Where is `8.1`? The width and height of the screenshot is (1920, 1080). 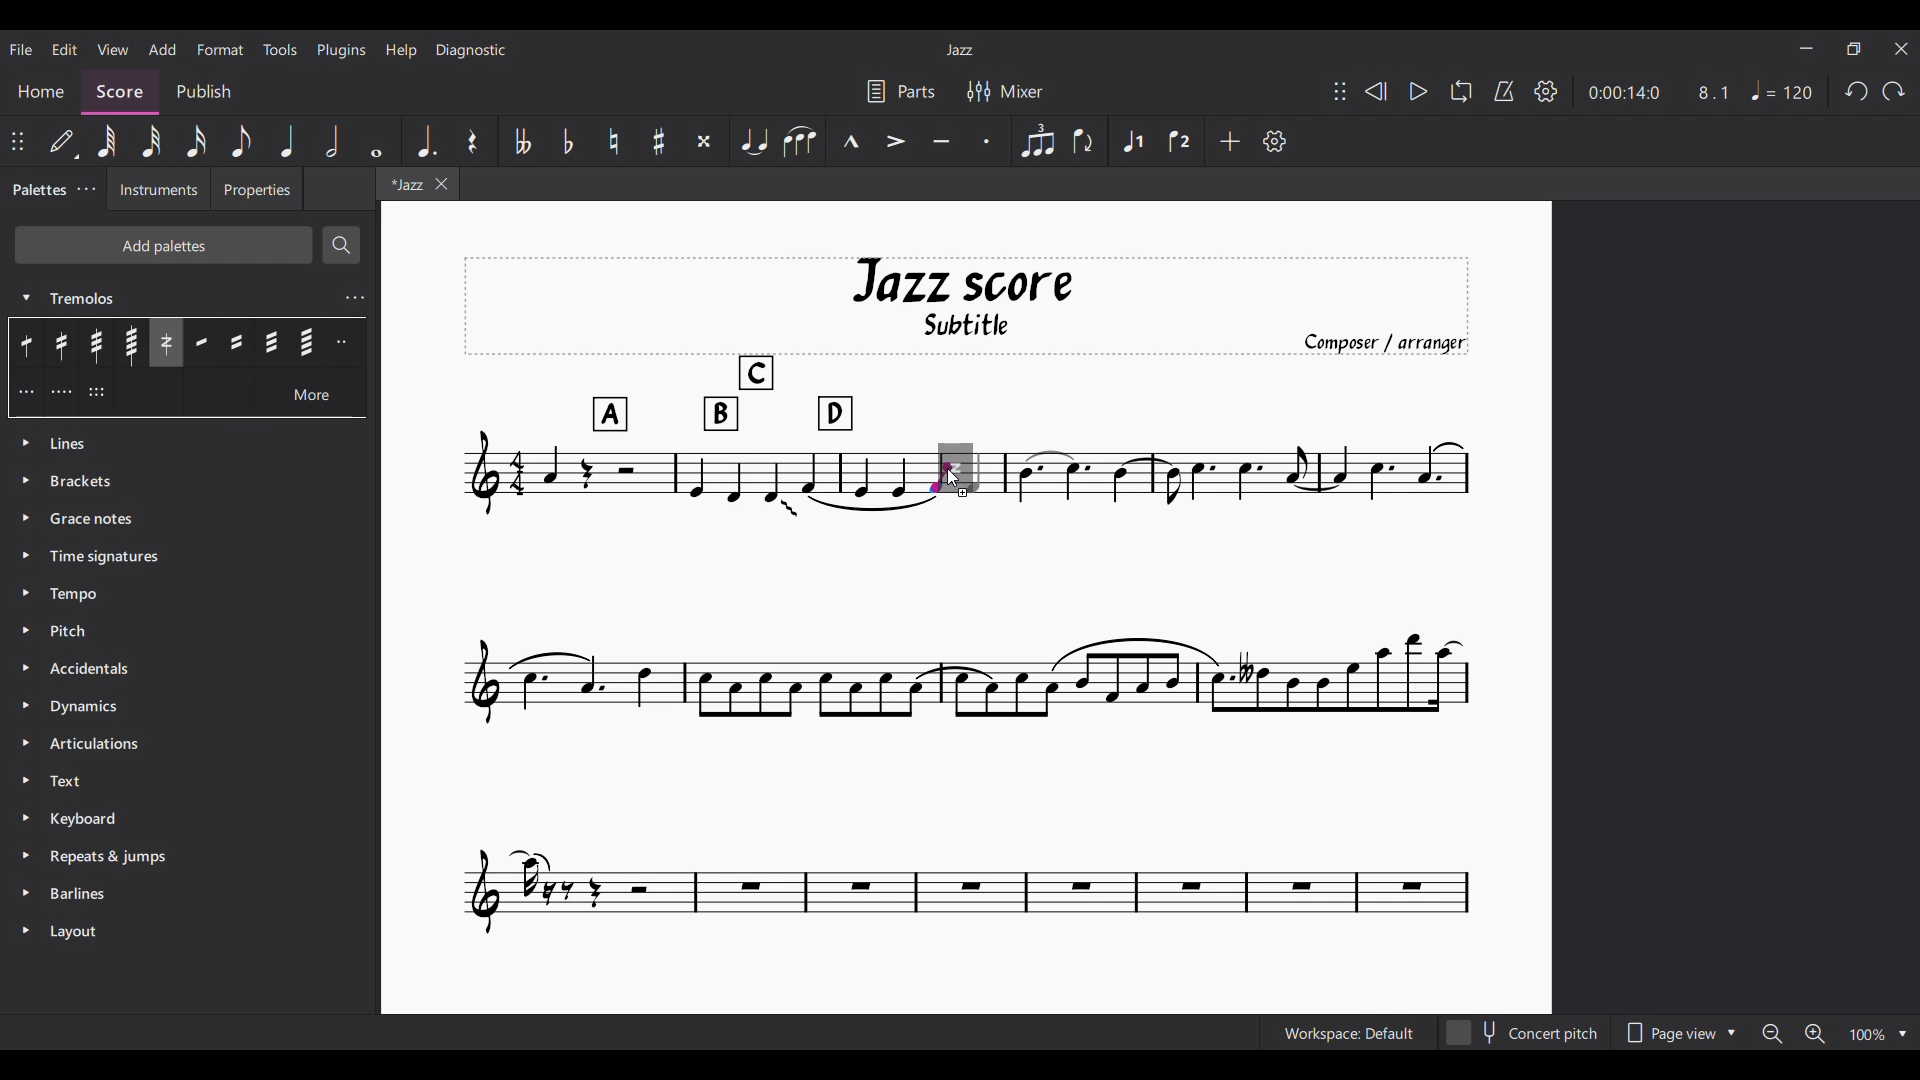 8.1 is located at coordinates (1713, 92).